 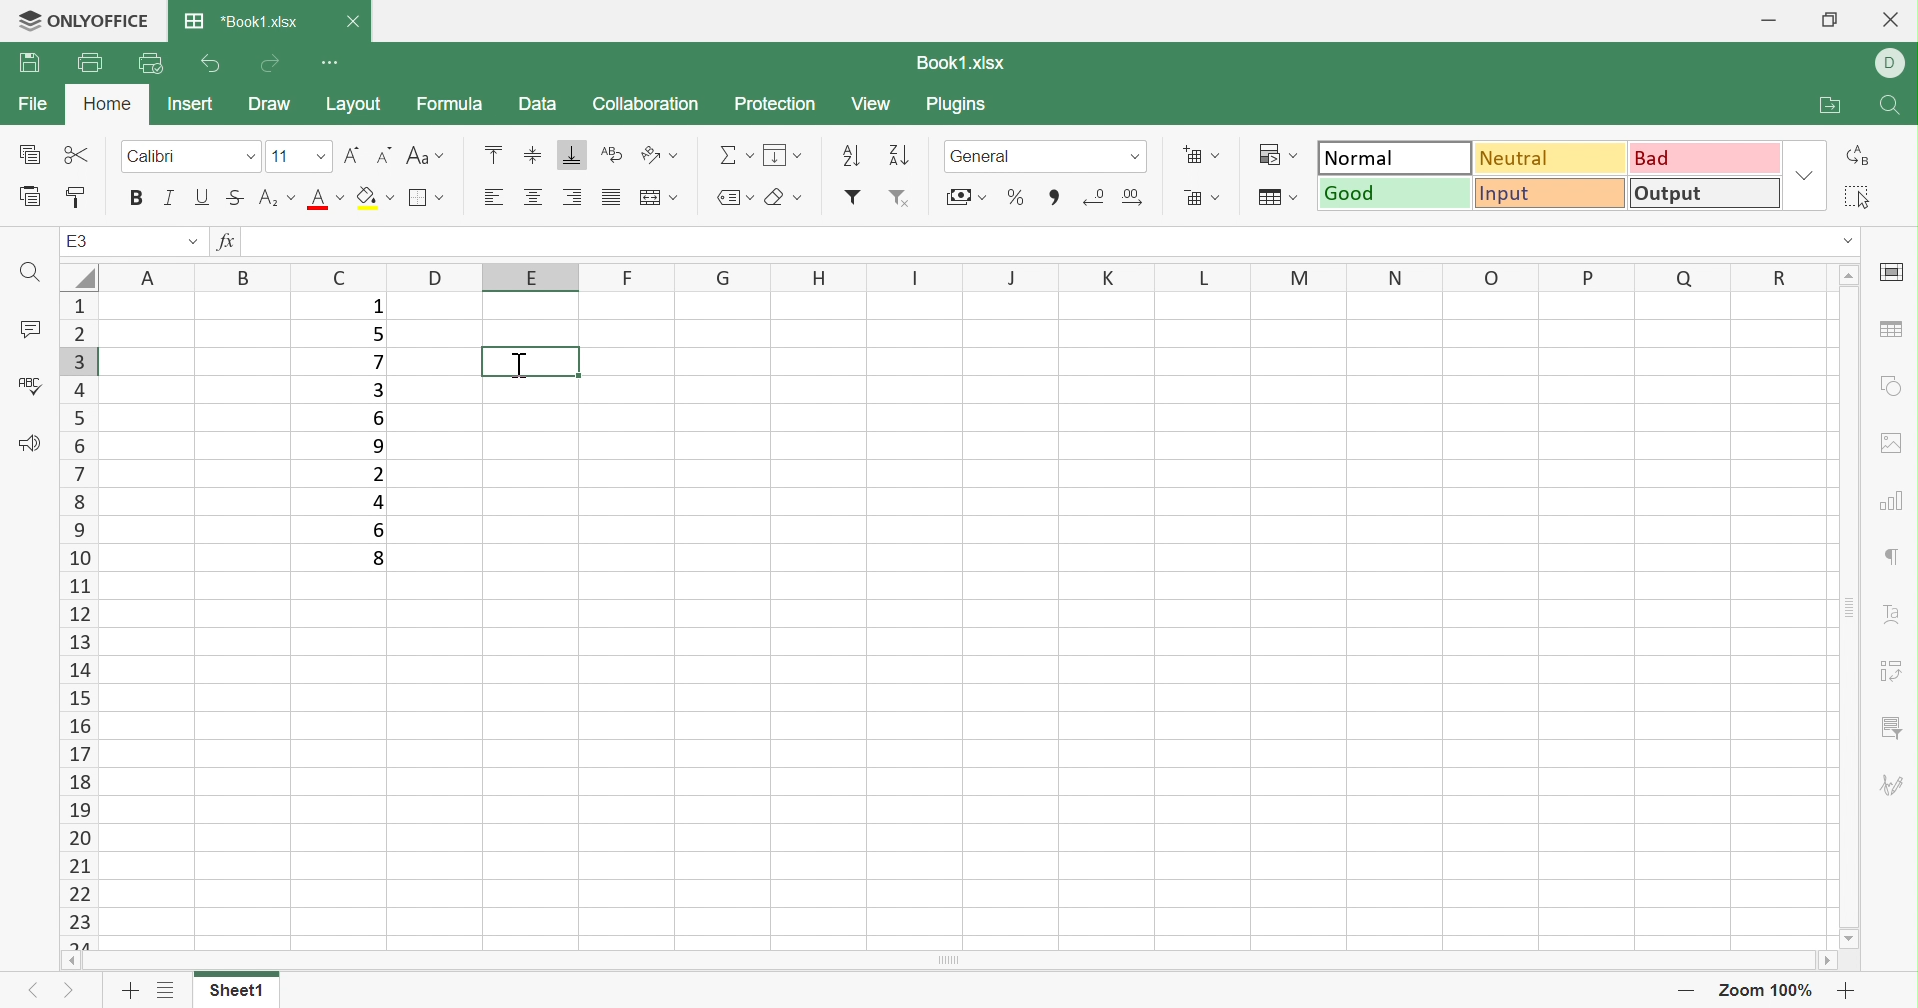 I want to click on Neutral, so click(x=1549, y=160).